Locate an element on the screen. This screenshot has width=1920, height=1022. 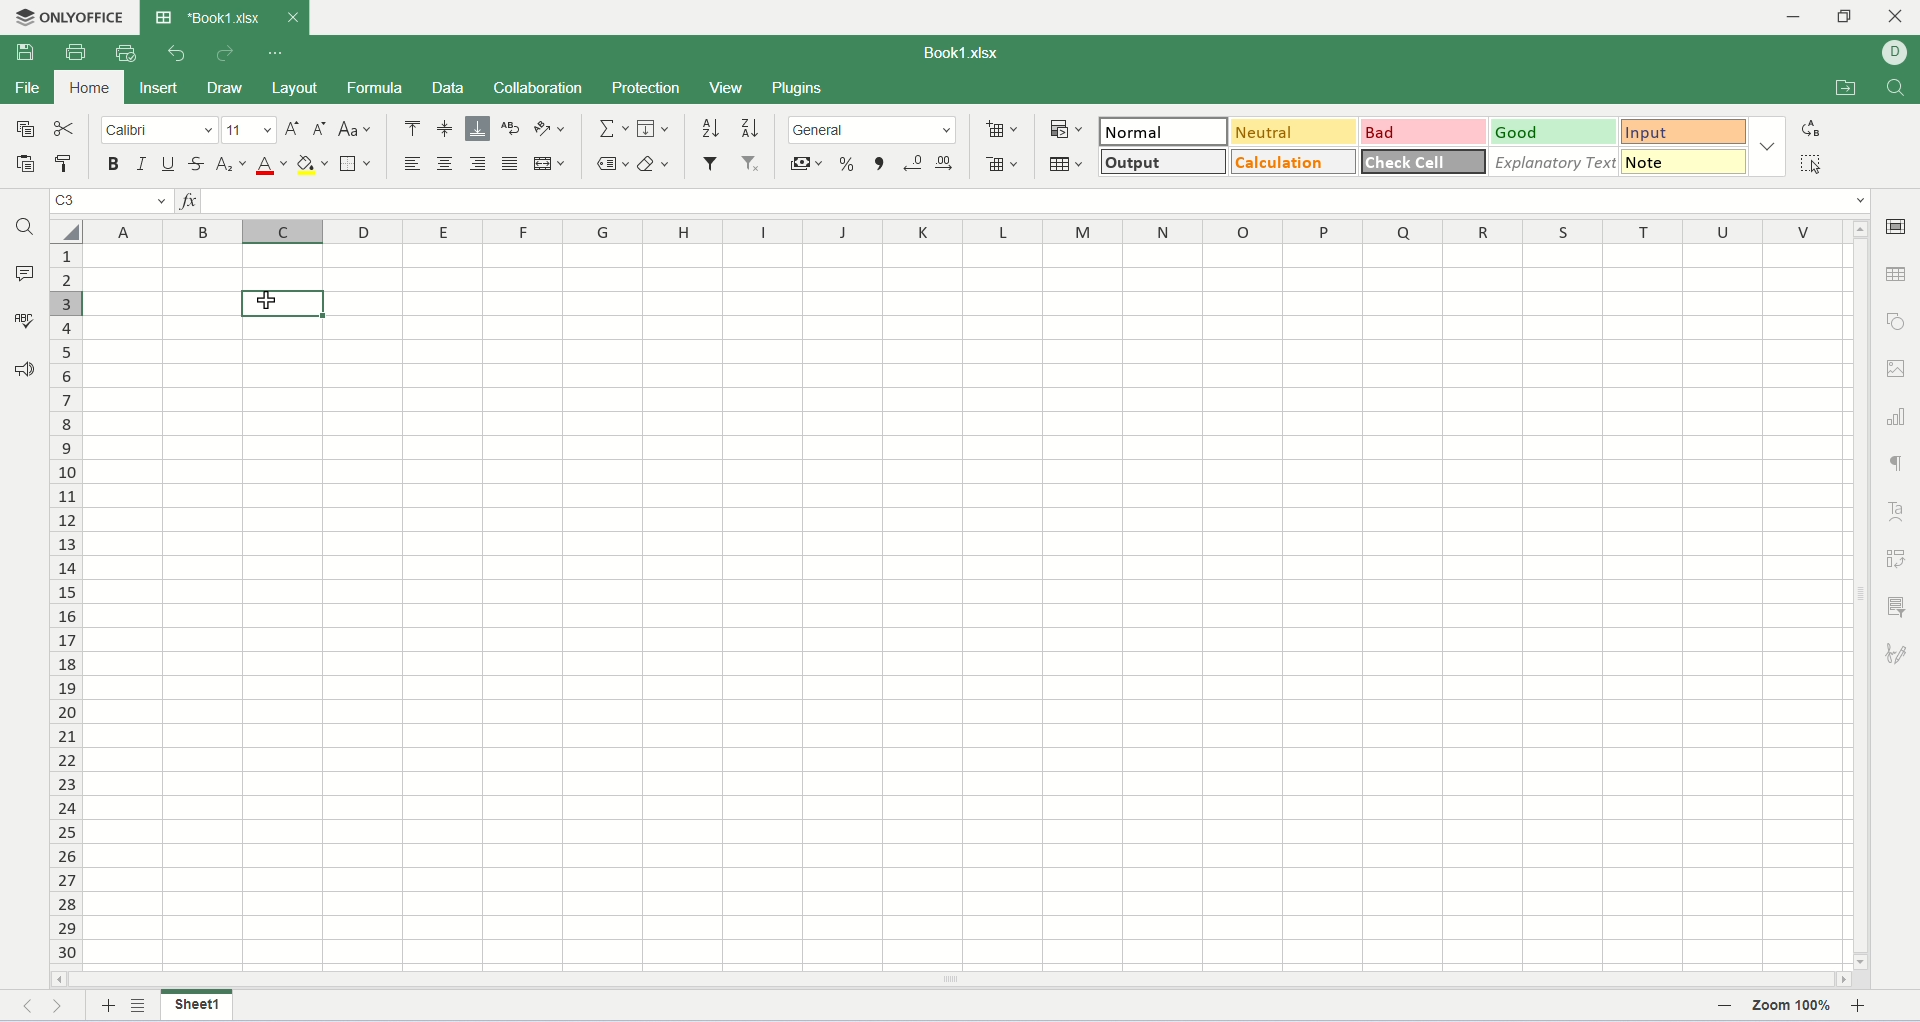
fill is located at coordinates (655, 128).